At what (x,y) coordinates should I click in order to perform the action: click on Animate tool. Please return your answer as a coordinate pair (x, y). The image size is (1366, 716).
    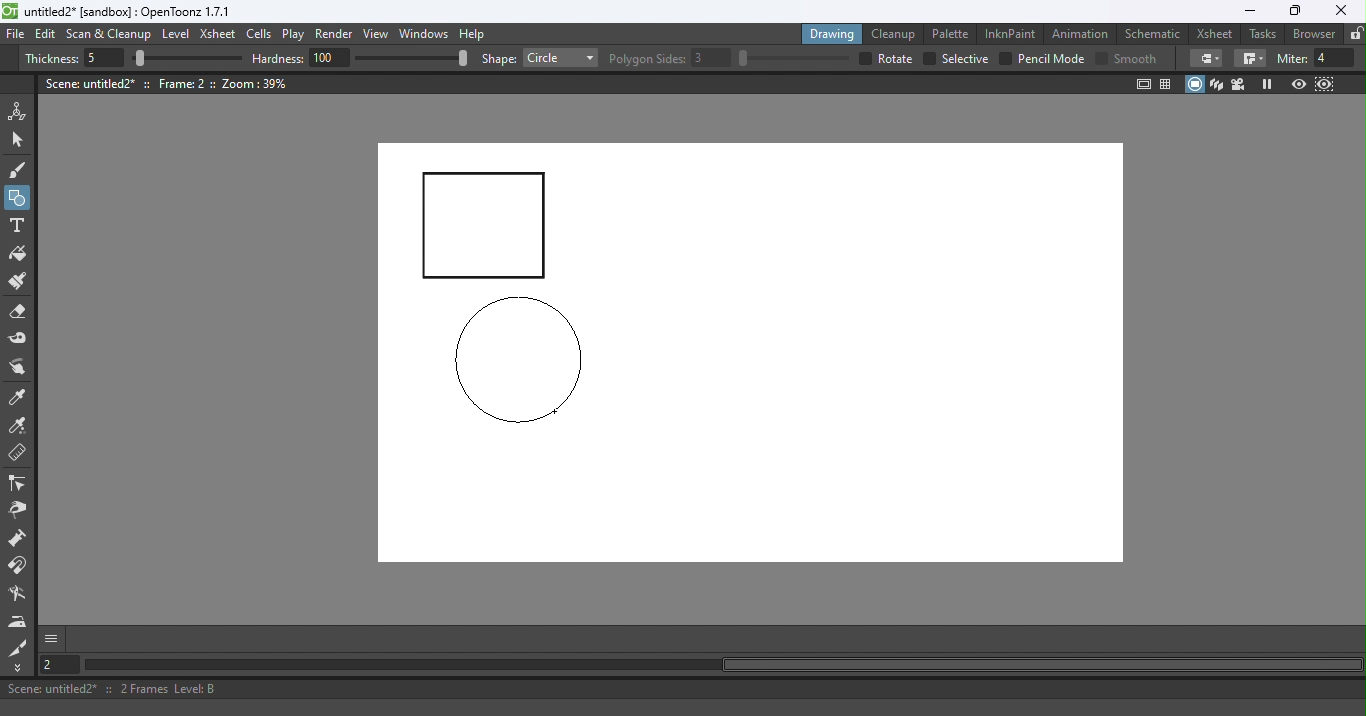
    Looking at the image, I should click on (21, 111).